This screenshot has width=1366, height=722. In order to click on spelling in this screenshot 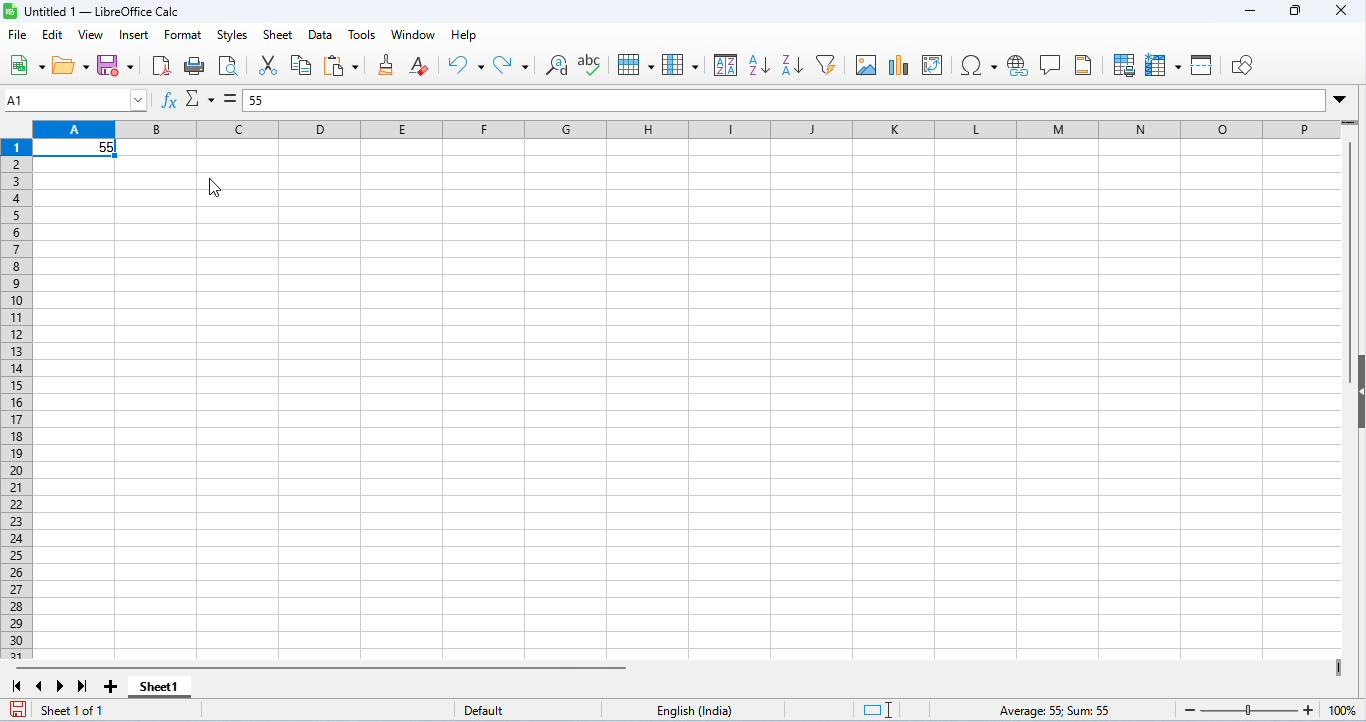, I will do `click(591, 65)`.